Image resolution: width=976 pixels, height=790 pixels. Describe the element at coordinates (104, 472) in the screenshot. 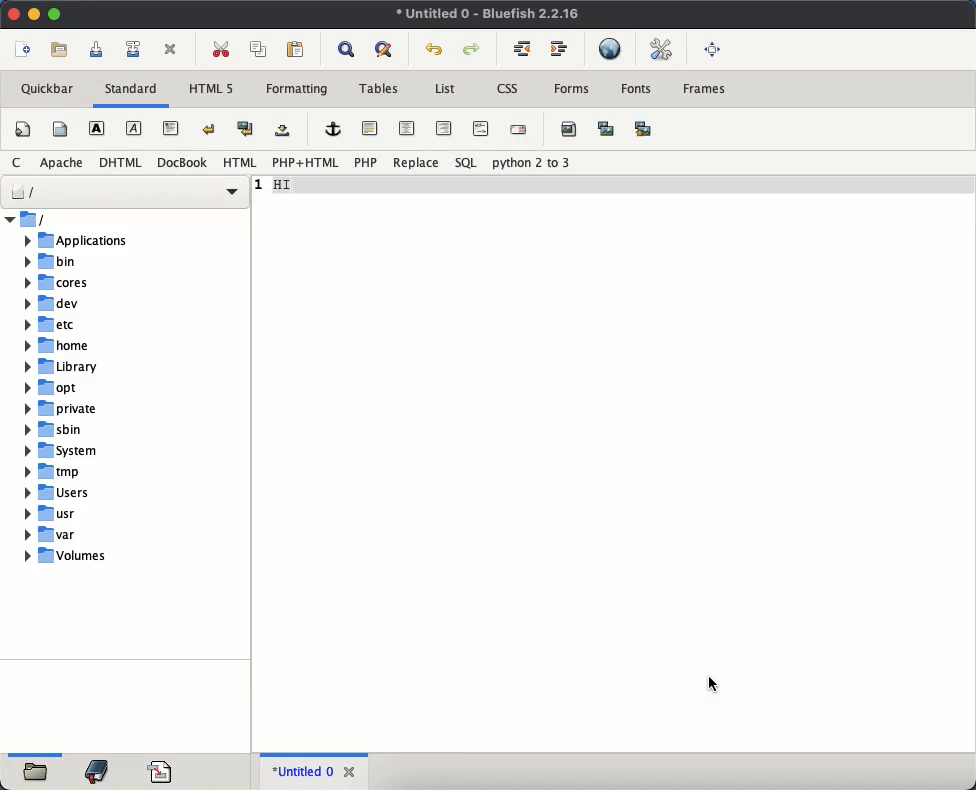

I see `tmp` at that location.